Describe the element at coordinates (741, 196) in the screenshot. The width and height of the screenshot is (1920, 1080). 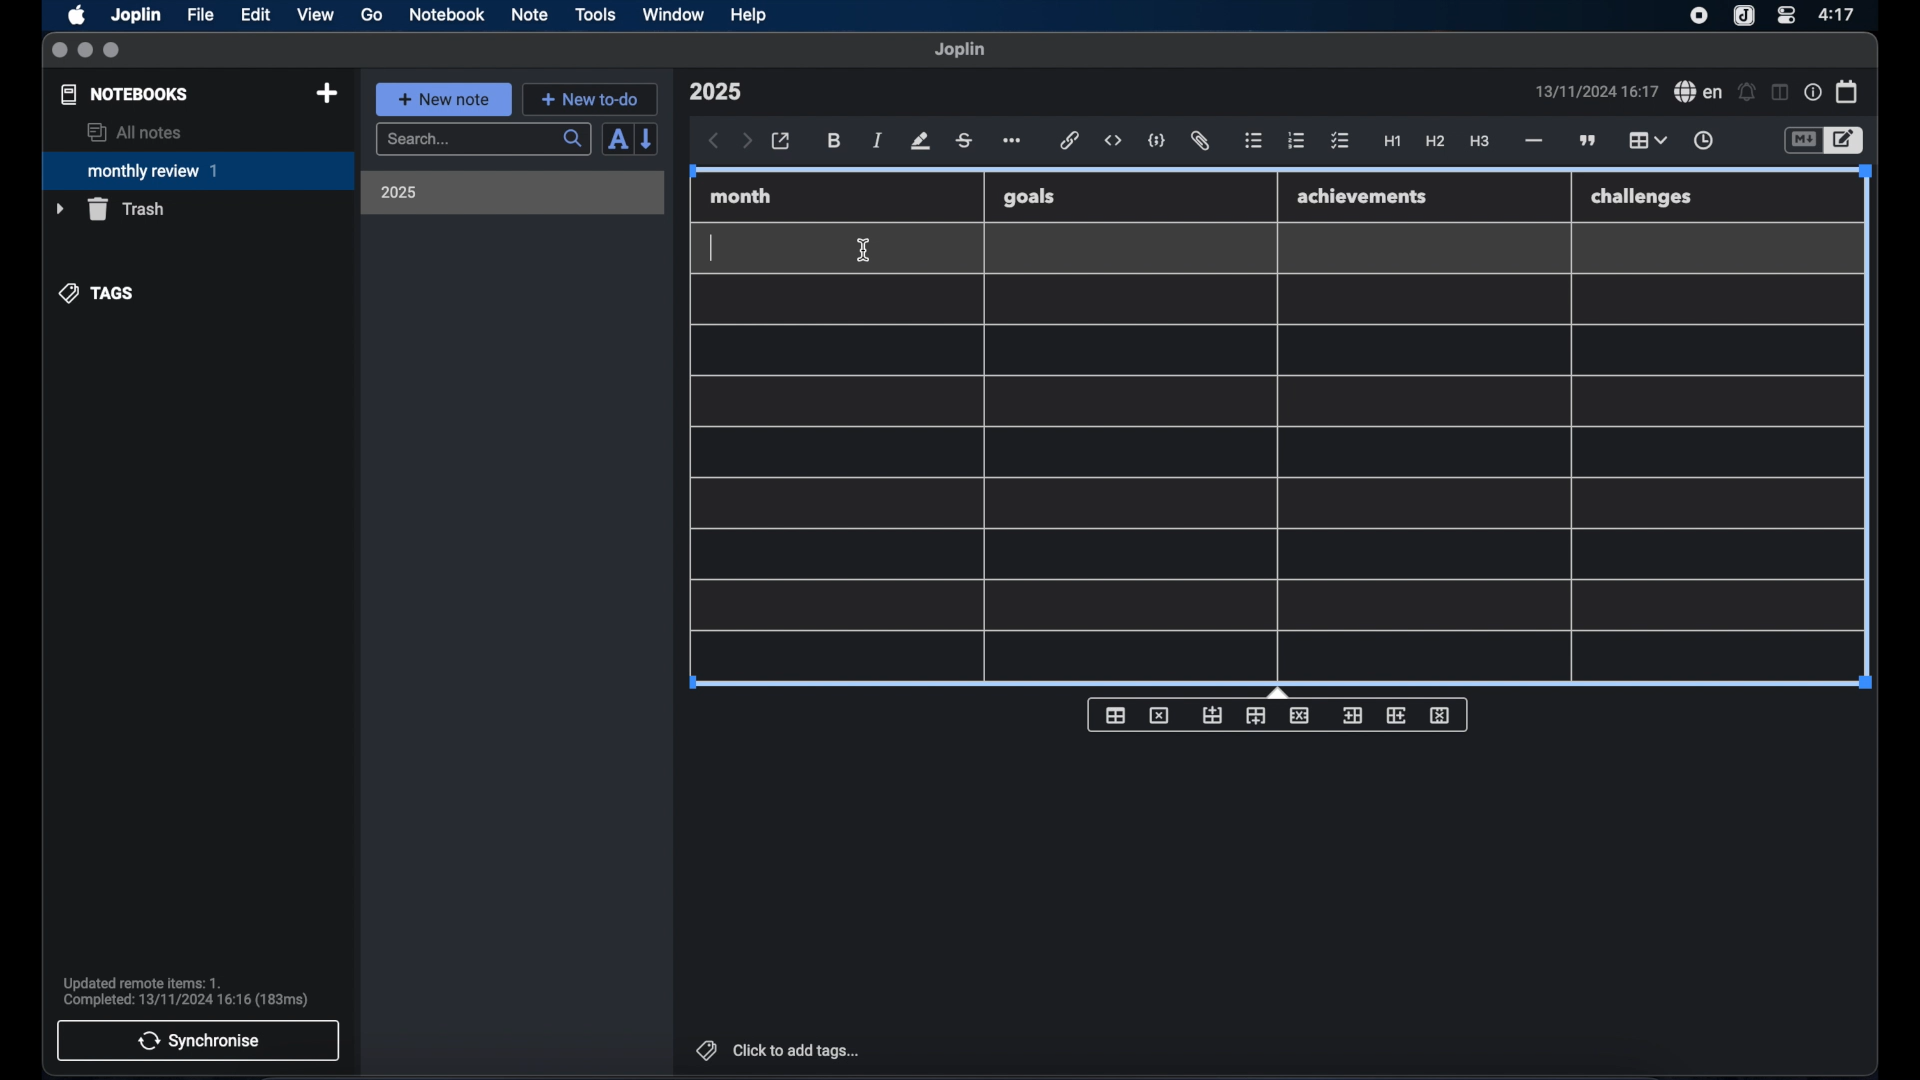
I see `month` at that location.